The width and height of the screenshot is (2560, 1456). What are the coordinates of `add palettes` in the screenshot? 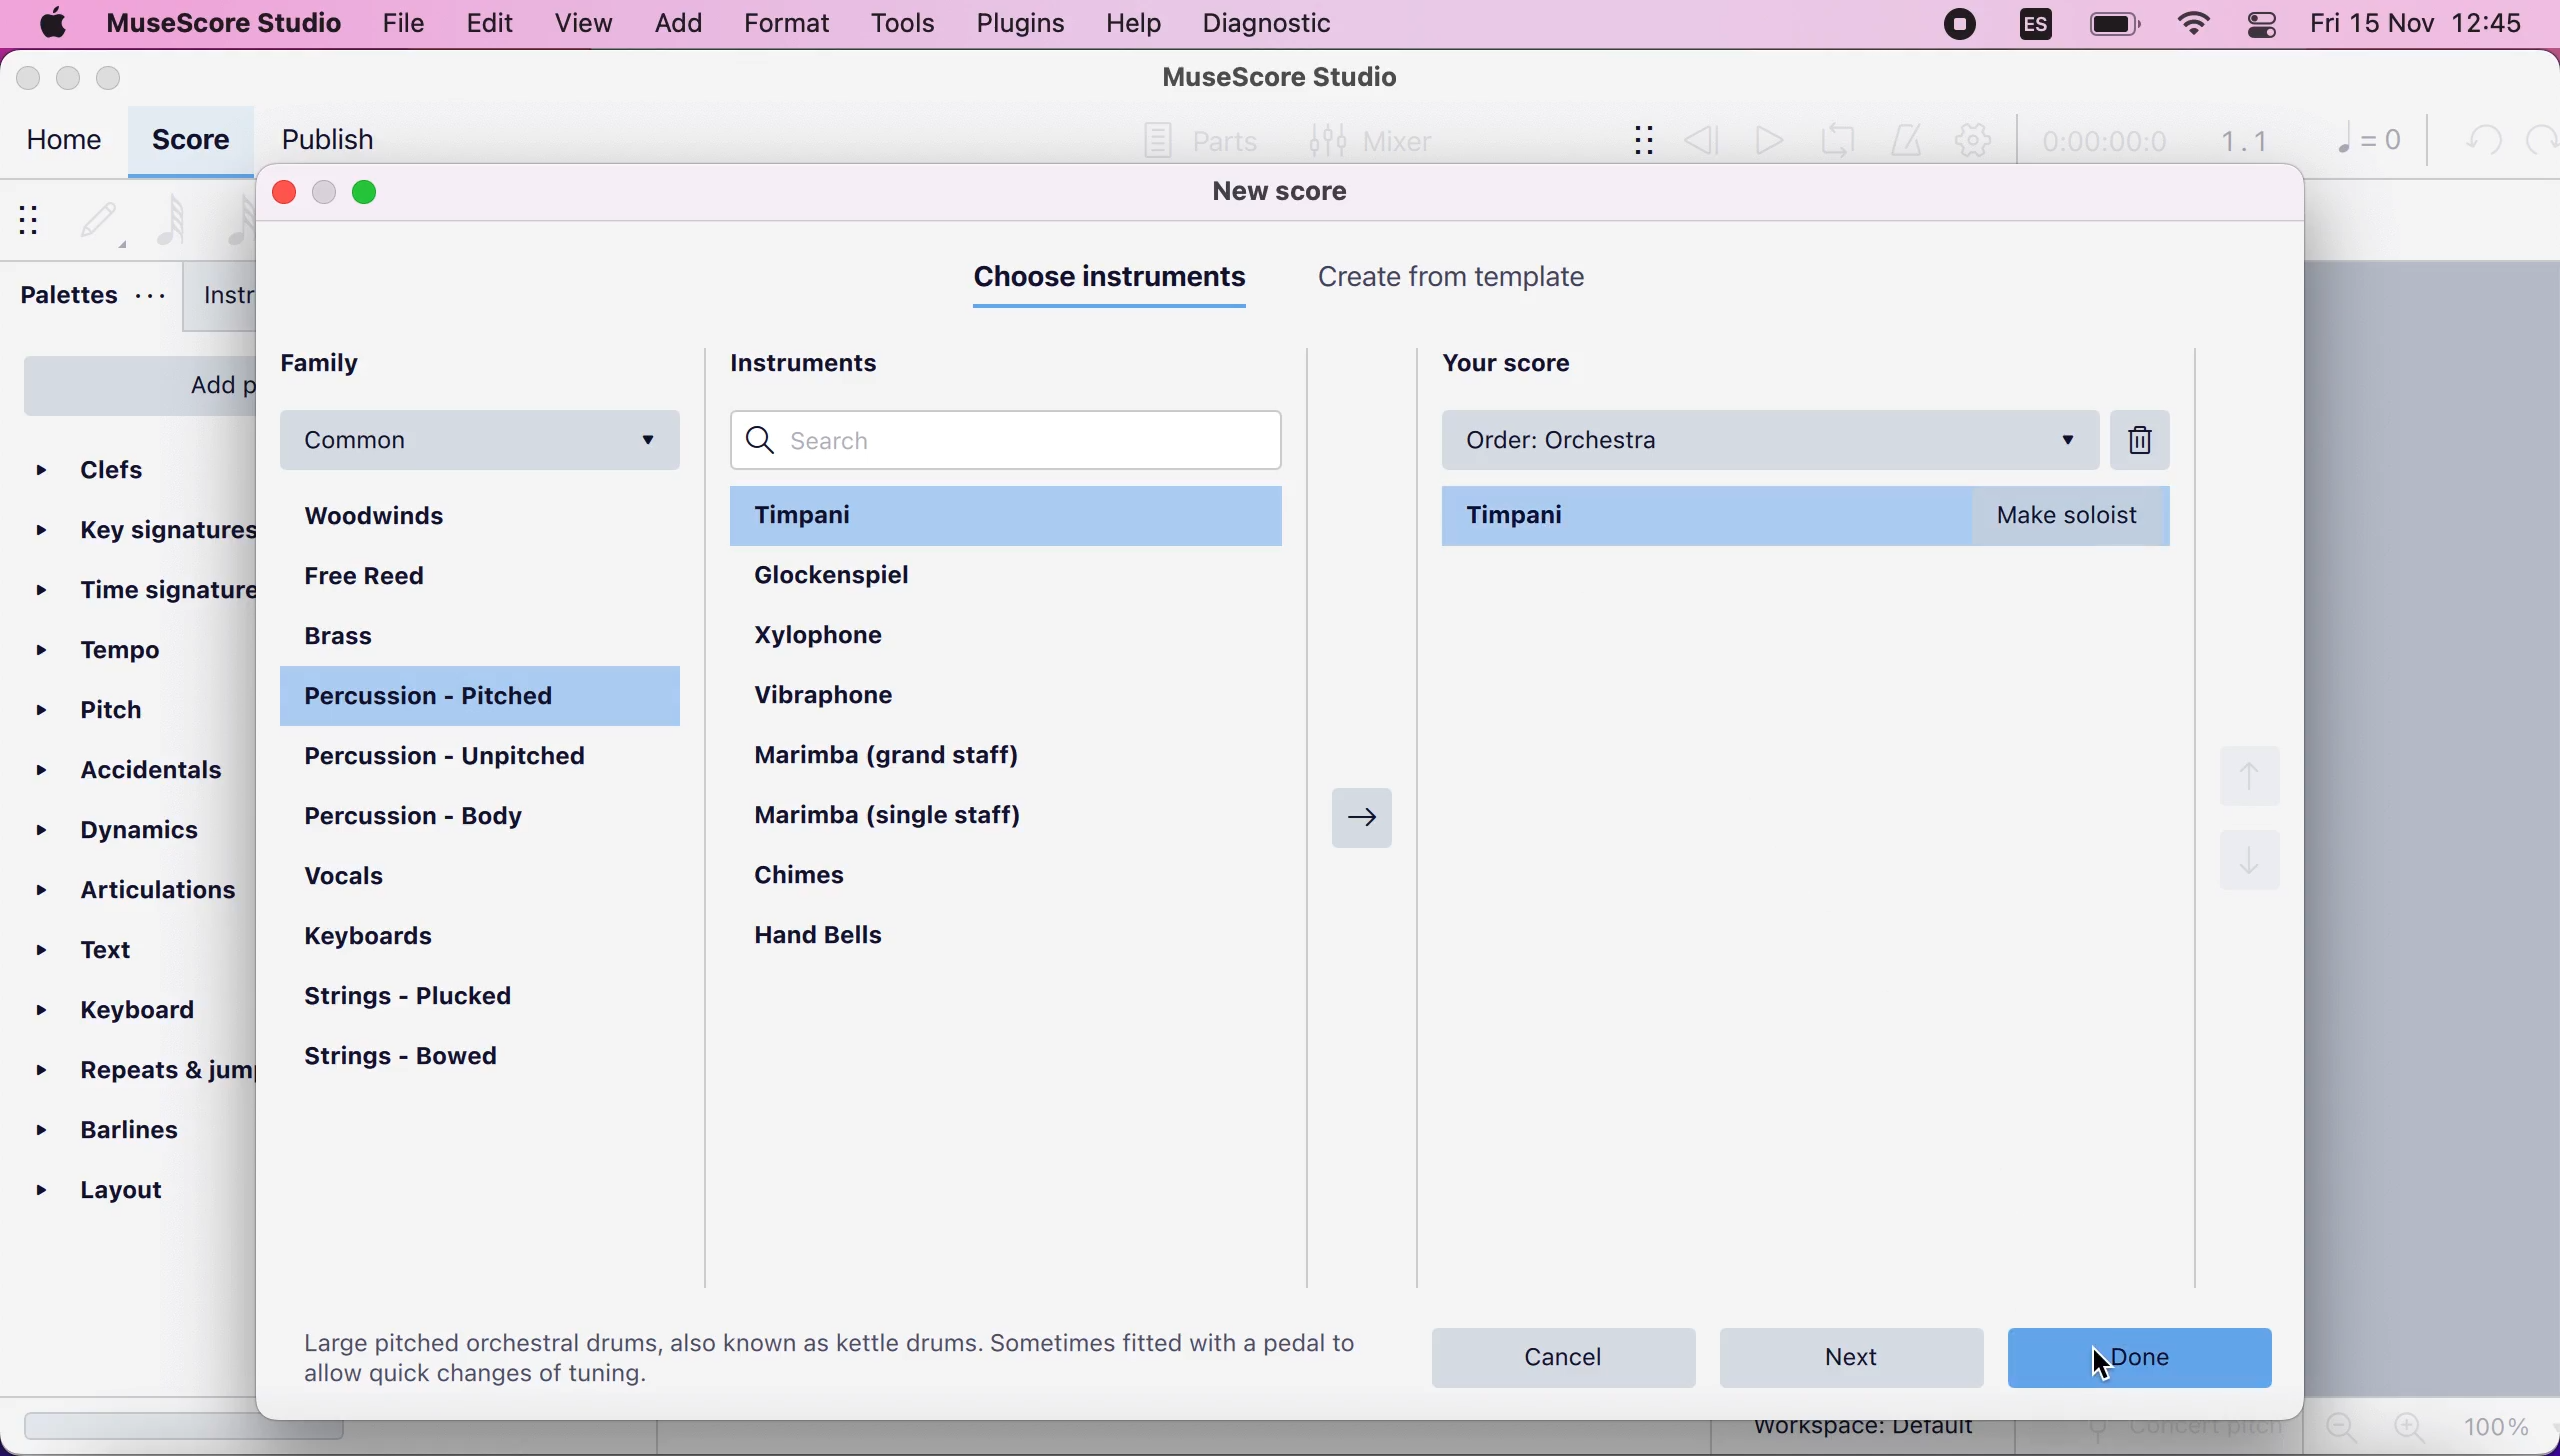 It's located at (130, 381).